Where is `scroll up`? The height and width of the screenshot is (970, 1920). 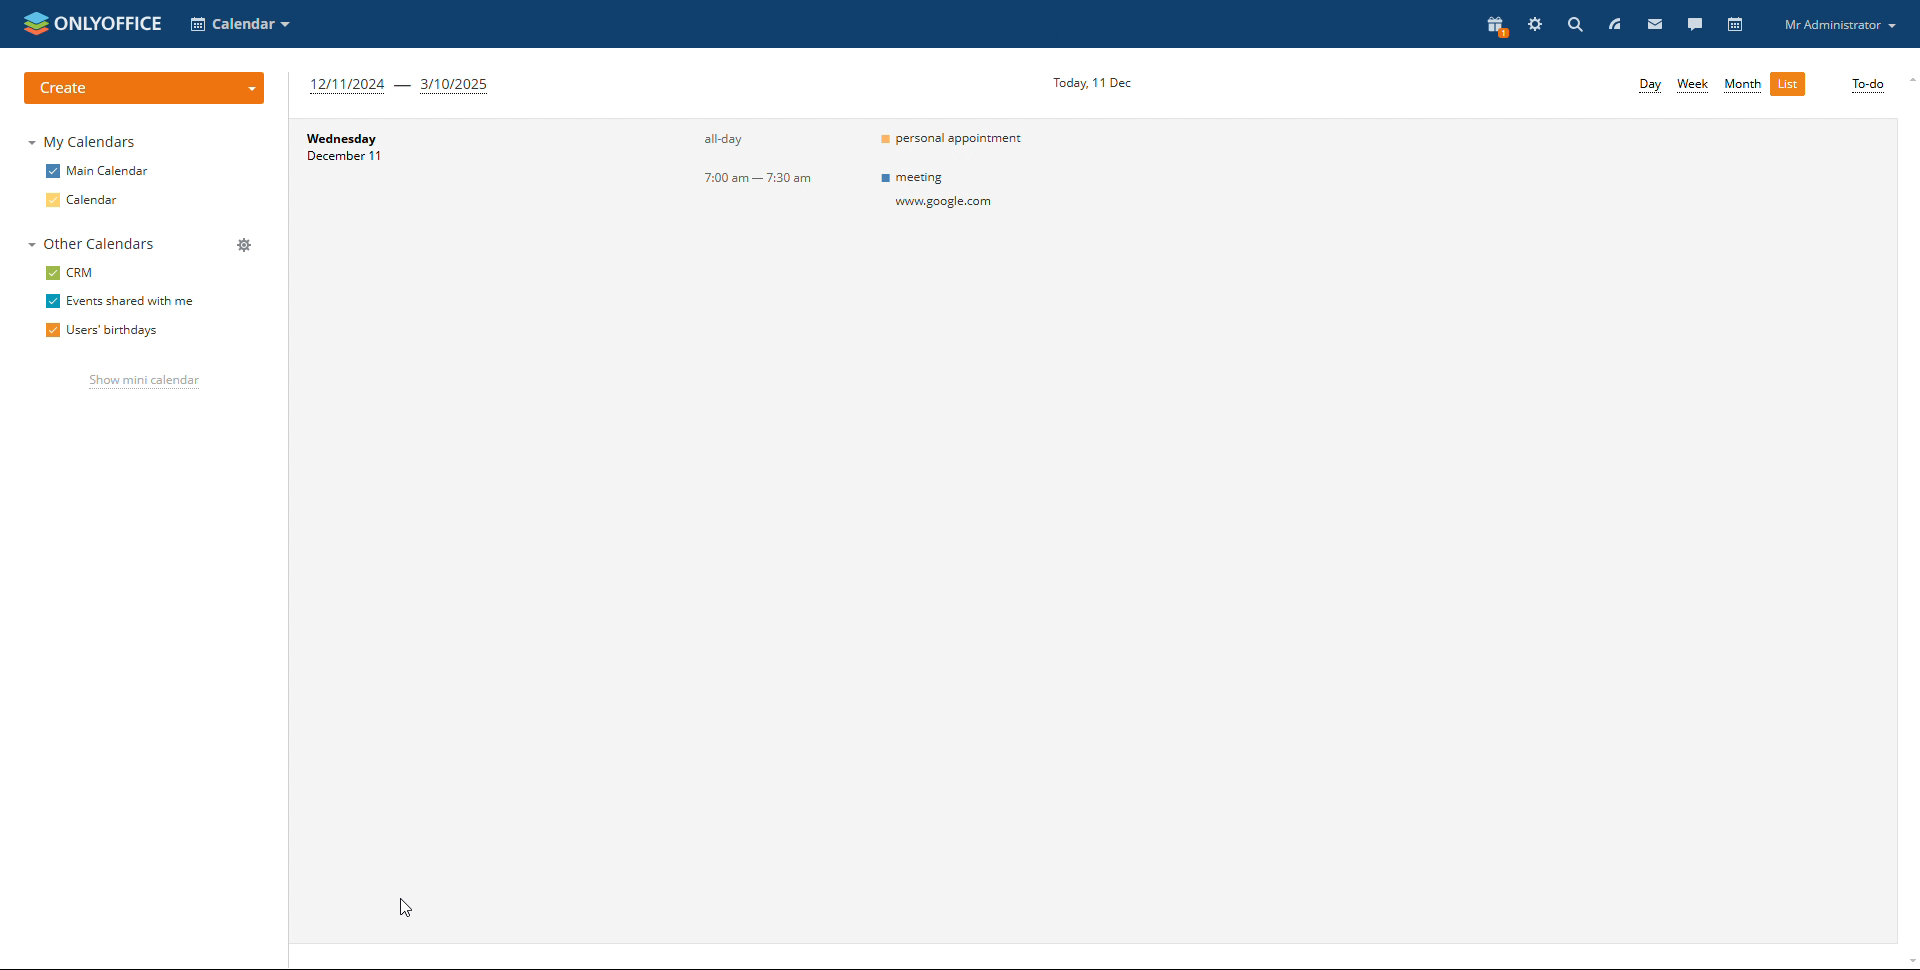
scroll up is located at coordinates (1908, 76).